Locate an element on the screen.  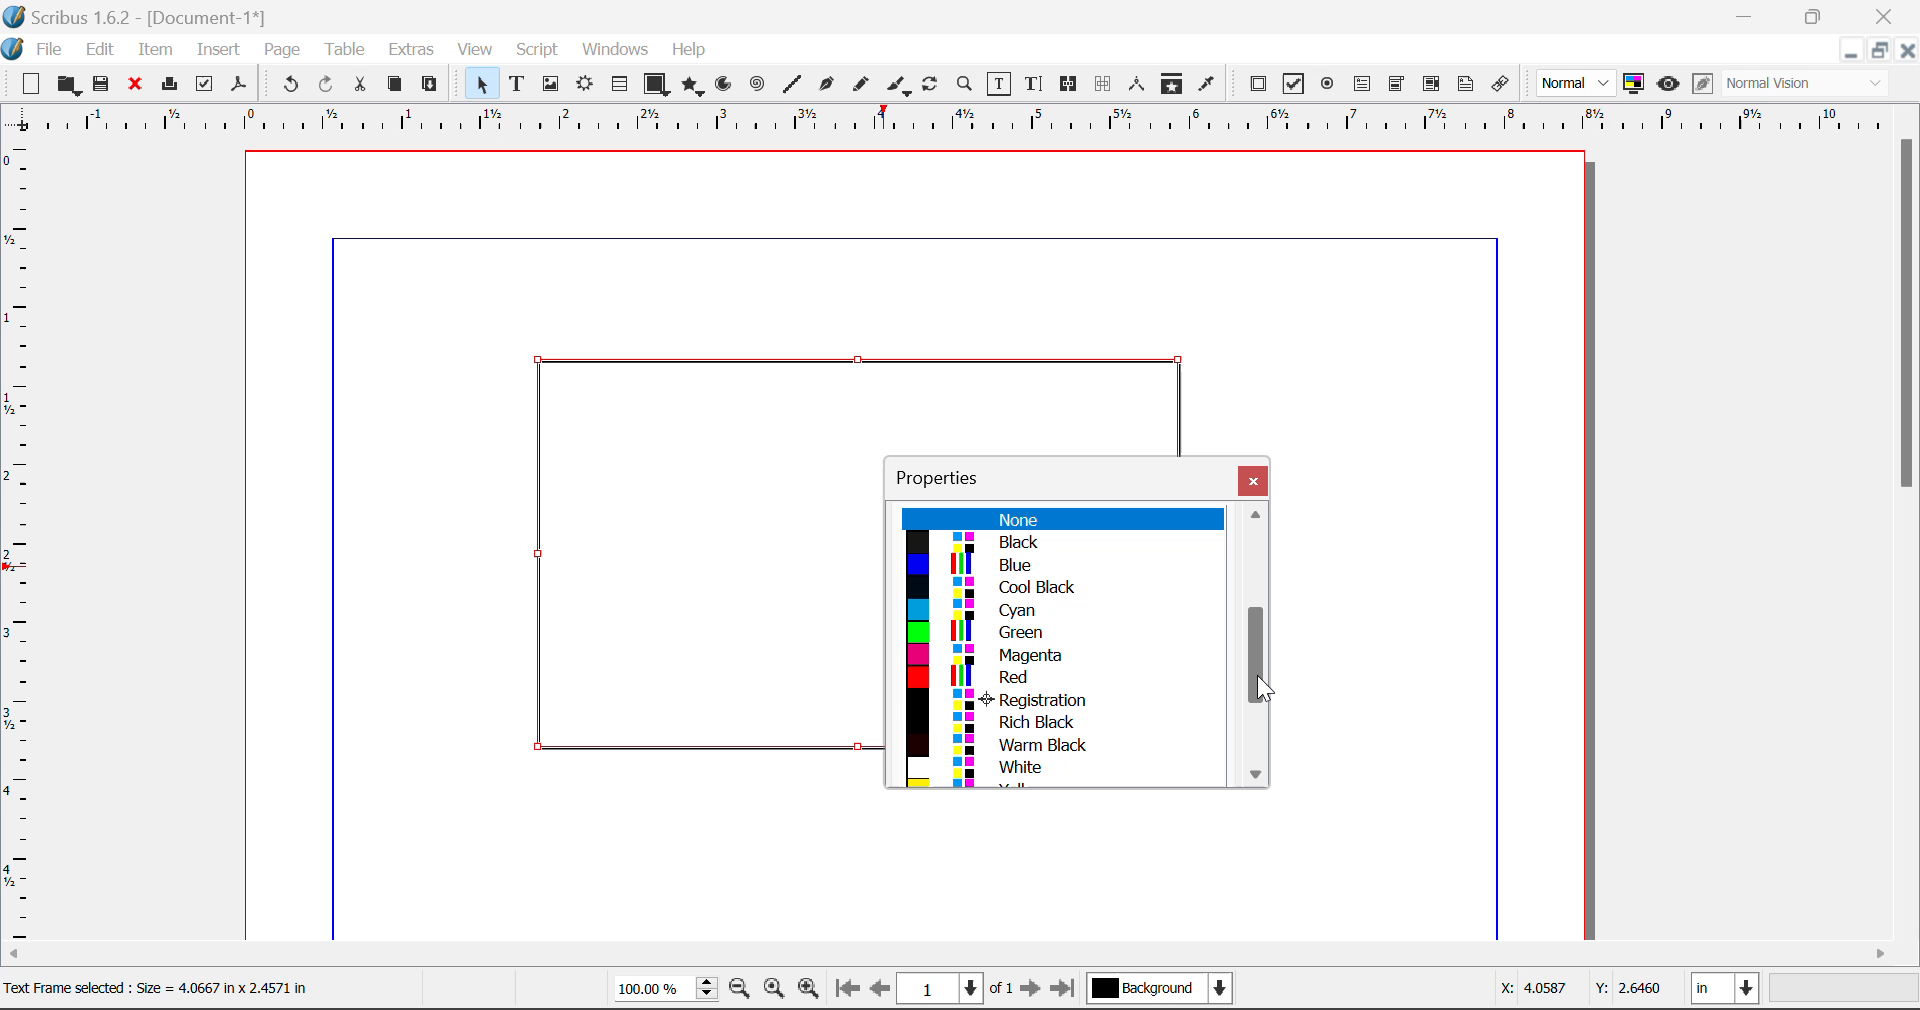
Previous Page is located at coordinates (883, 992).